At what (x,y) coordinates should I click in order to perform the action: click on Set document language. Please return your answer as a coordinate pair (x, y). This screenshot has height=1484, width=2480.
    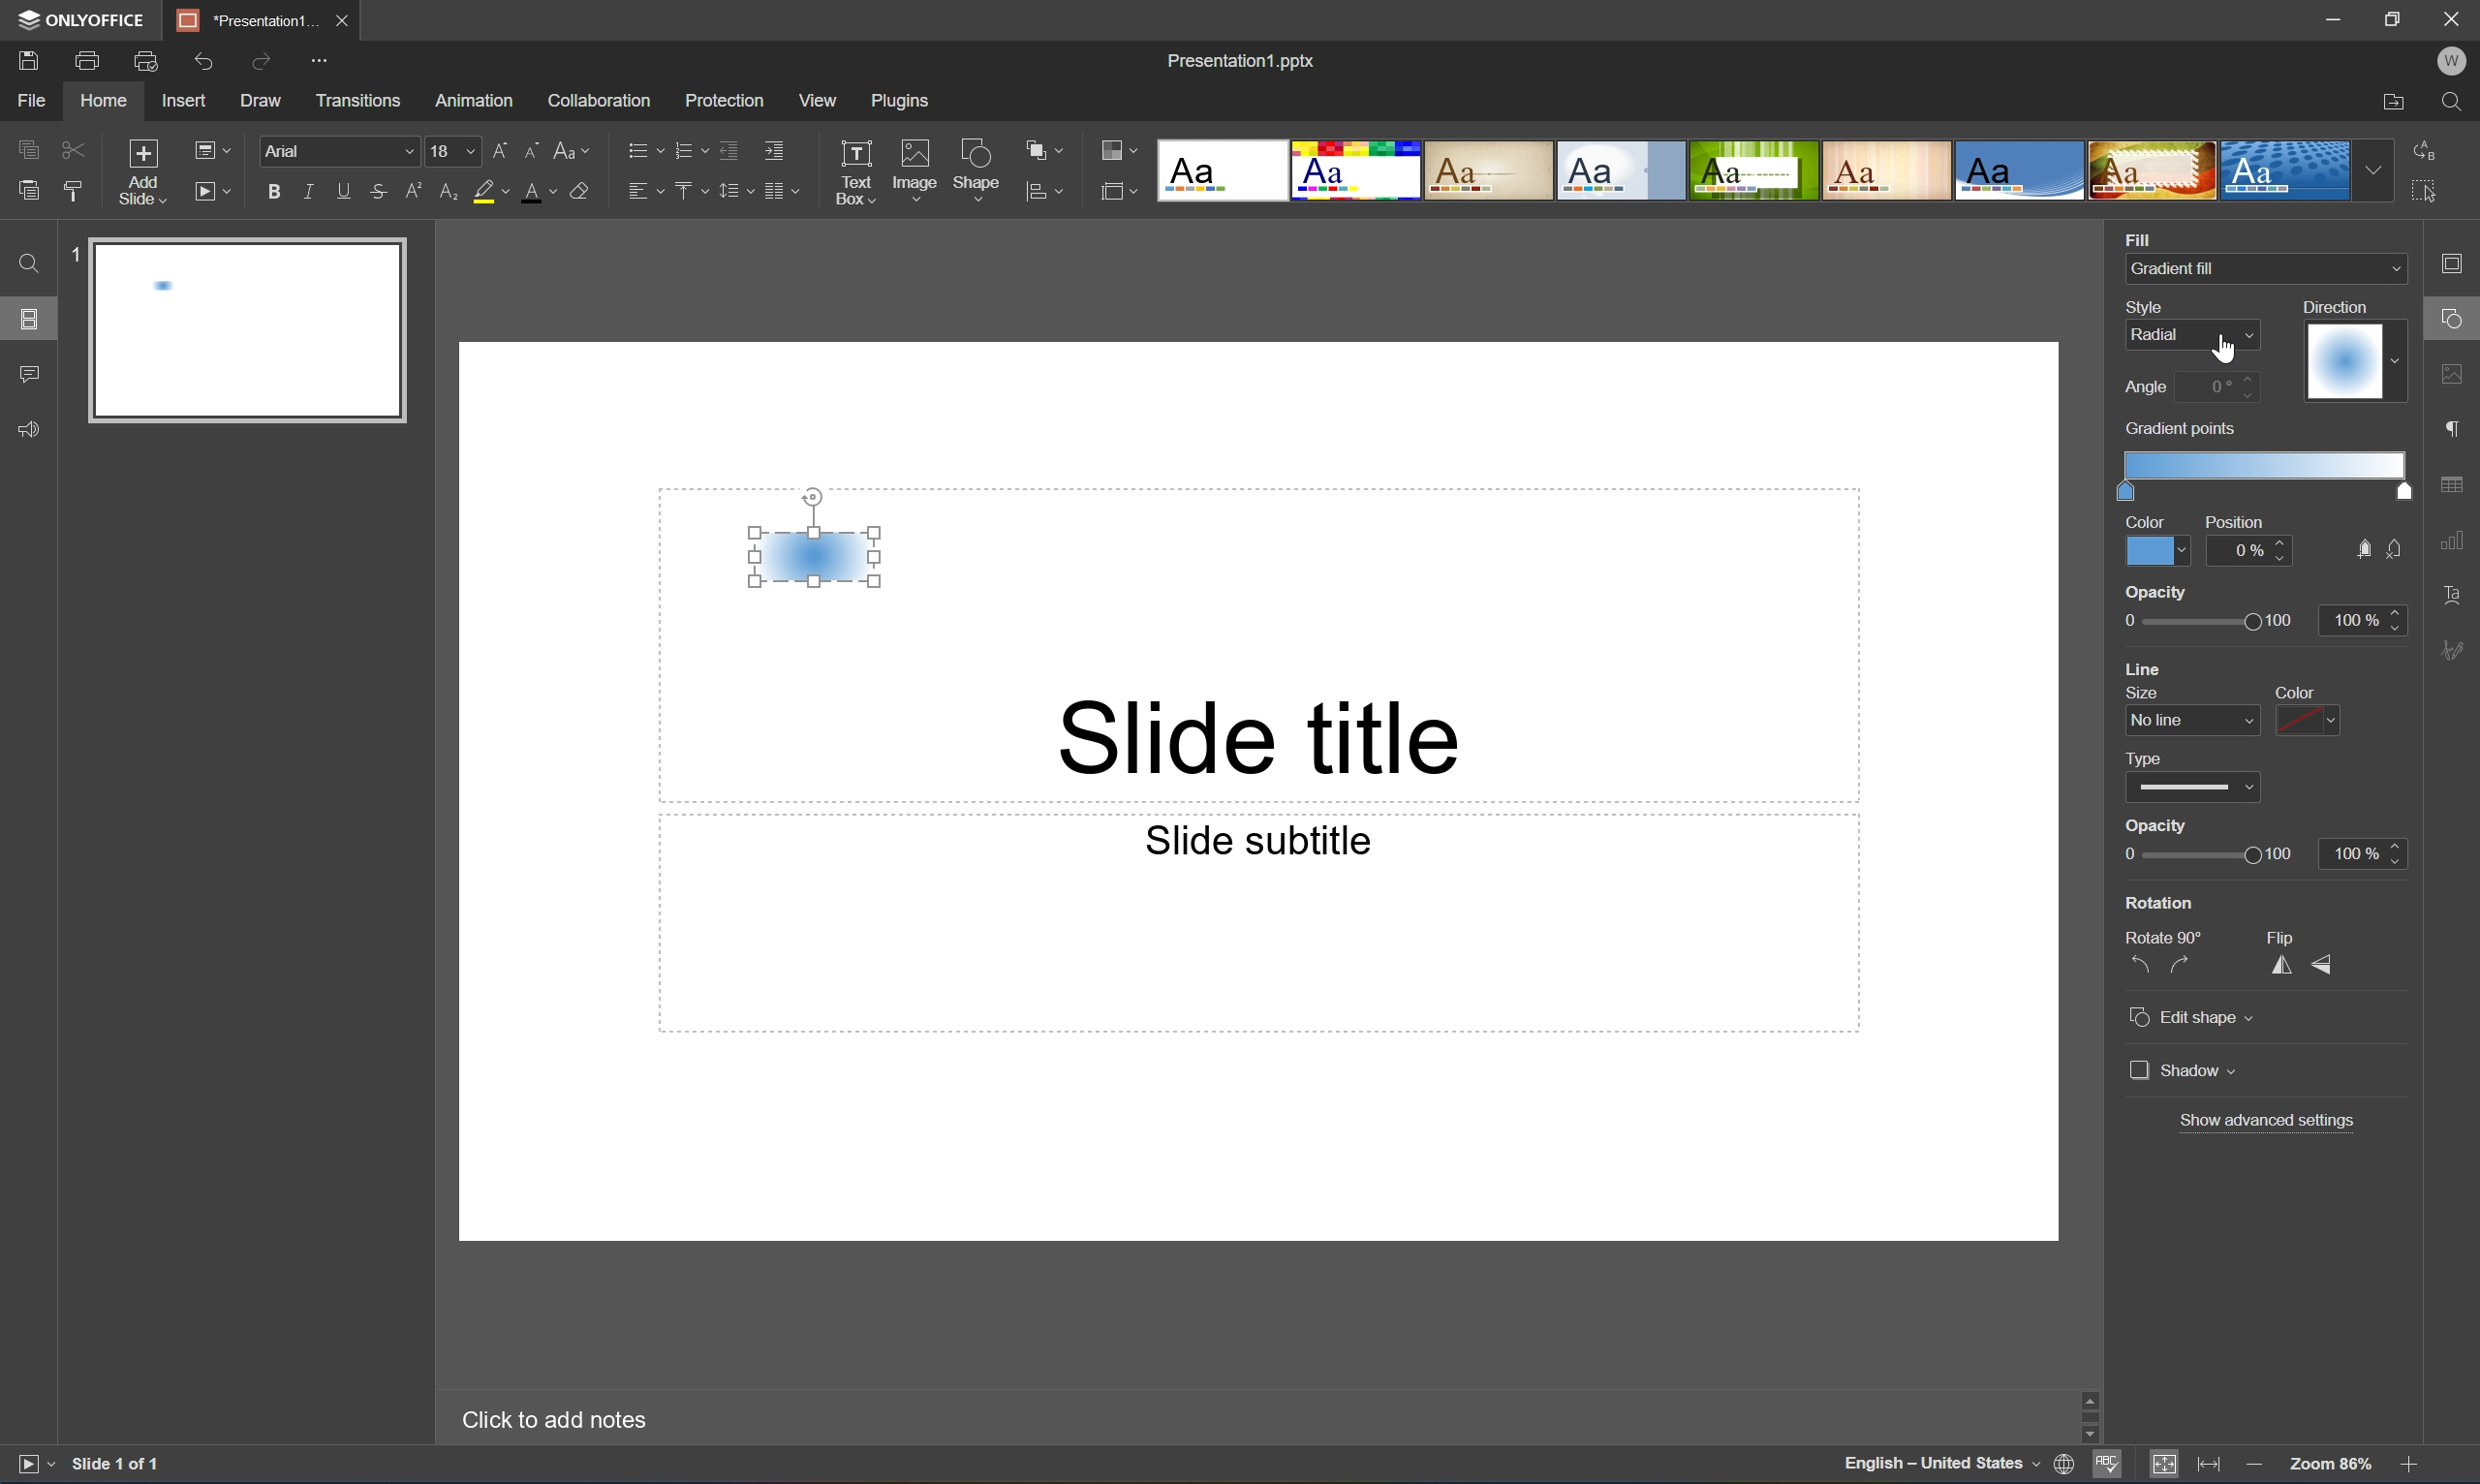
    Looking at the image, I should click on (2069, 1467).